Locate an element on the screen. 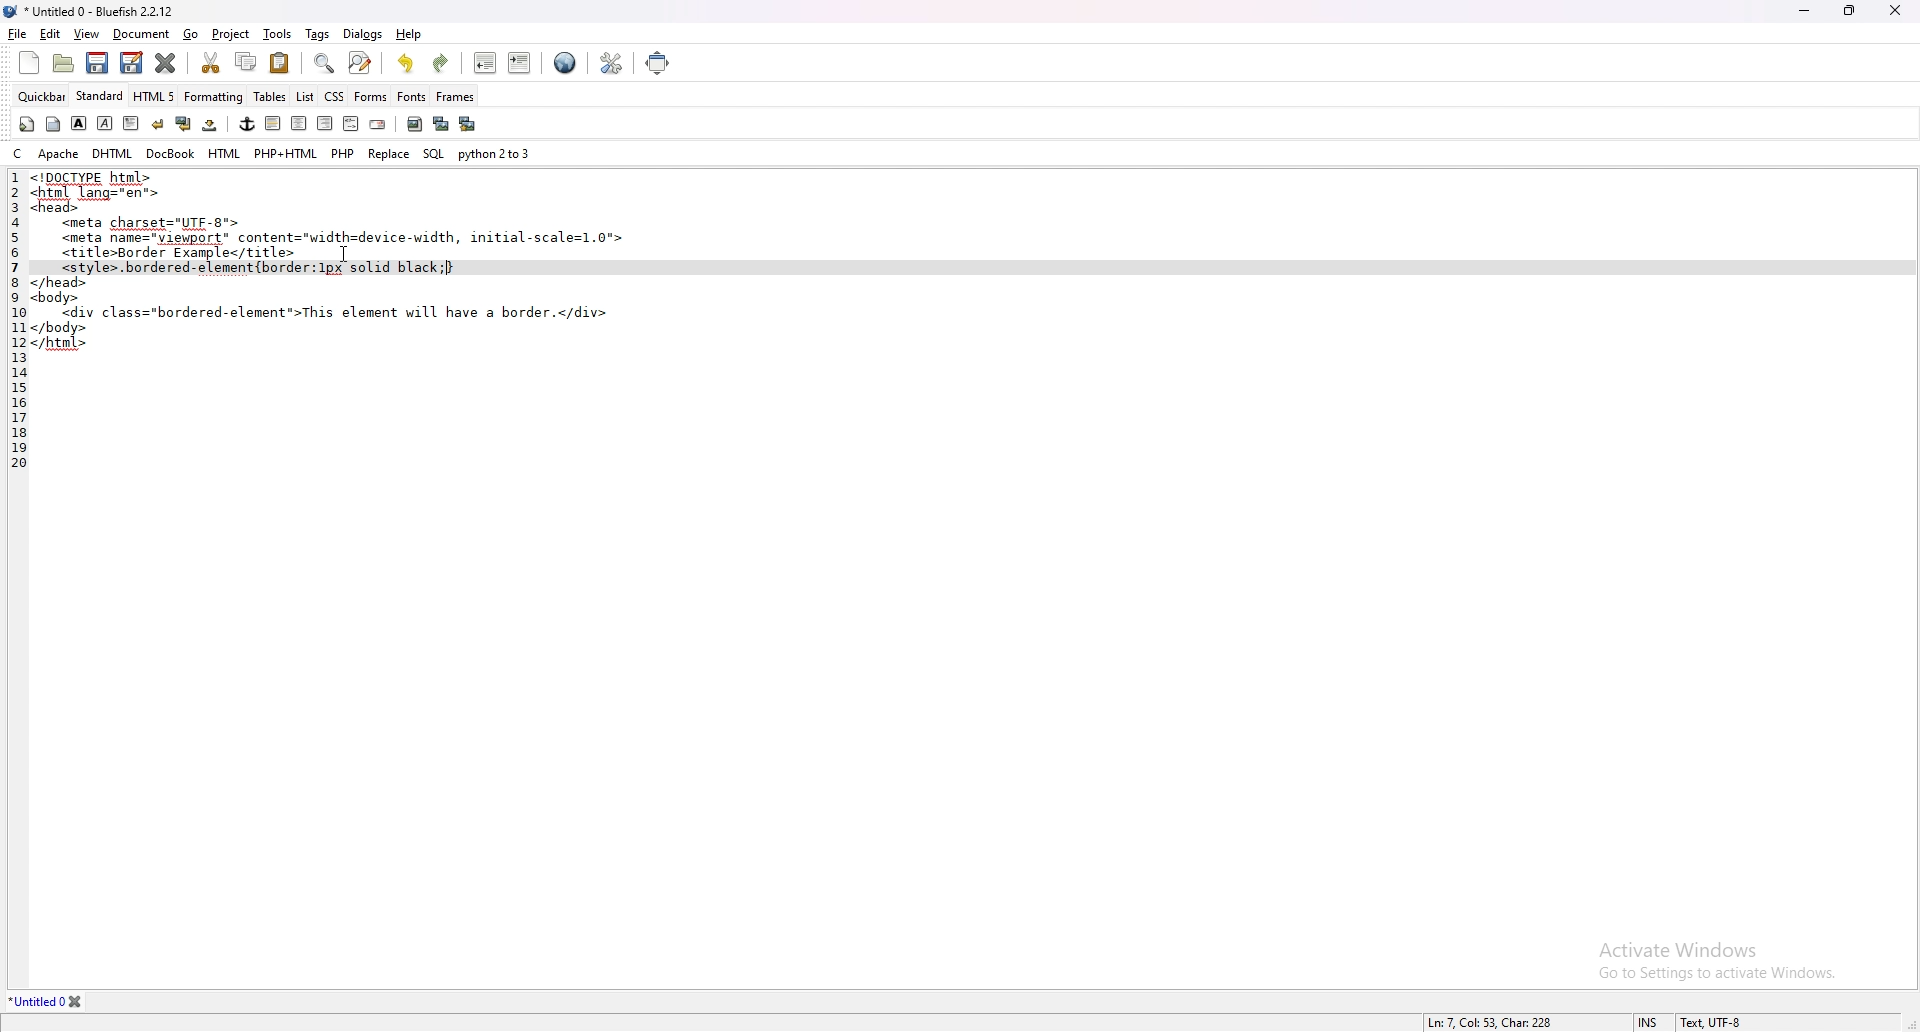 The width and height of the screenshot is (1920, 1032). php is located at coordinates (342, 151).